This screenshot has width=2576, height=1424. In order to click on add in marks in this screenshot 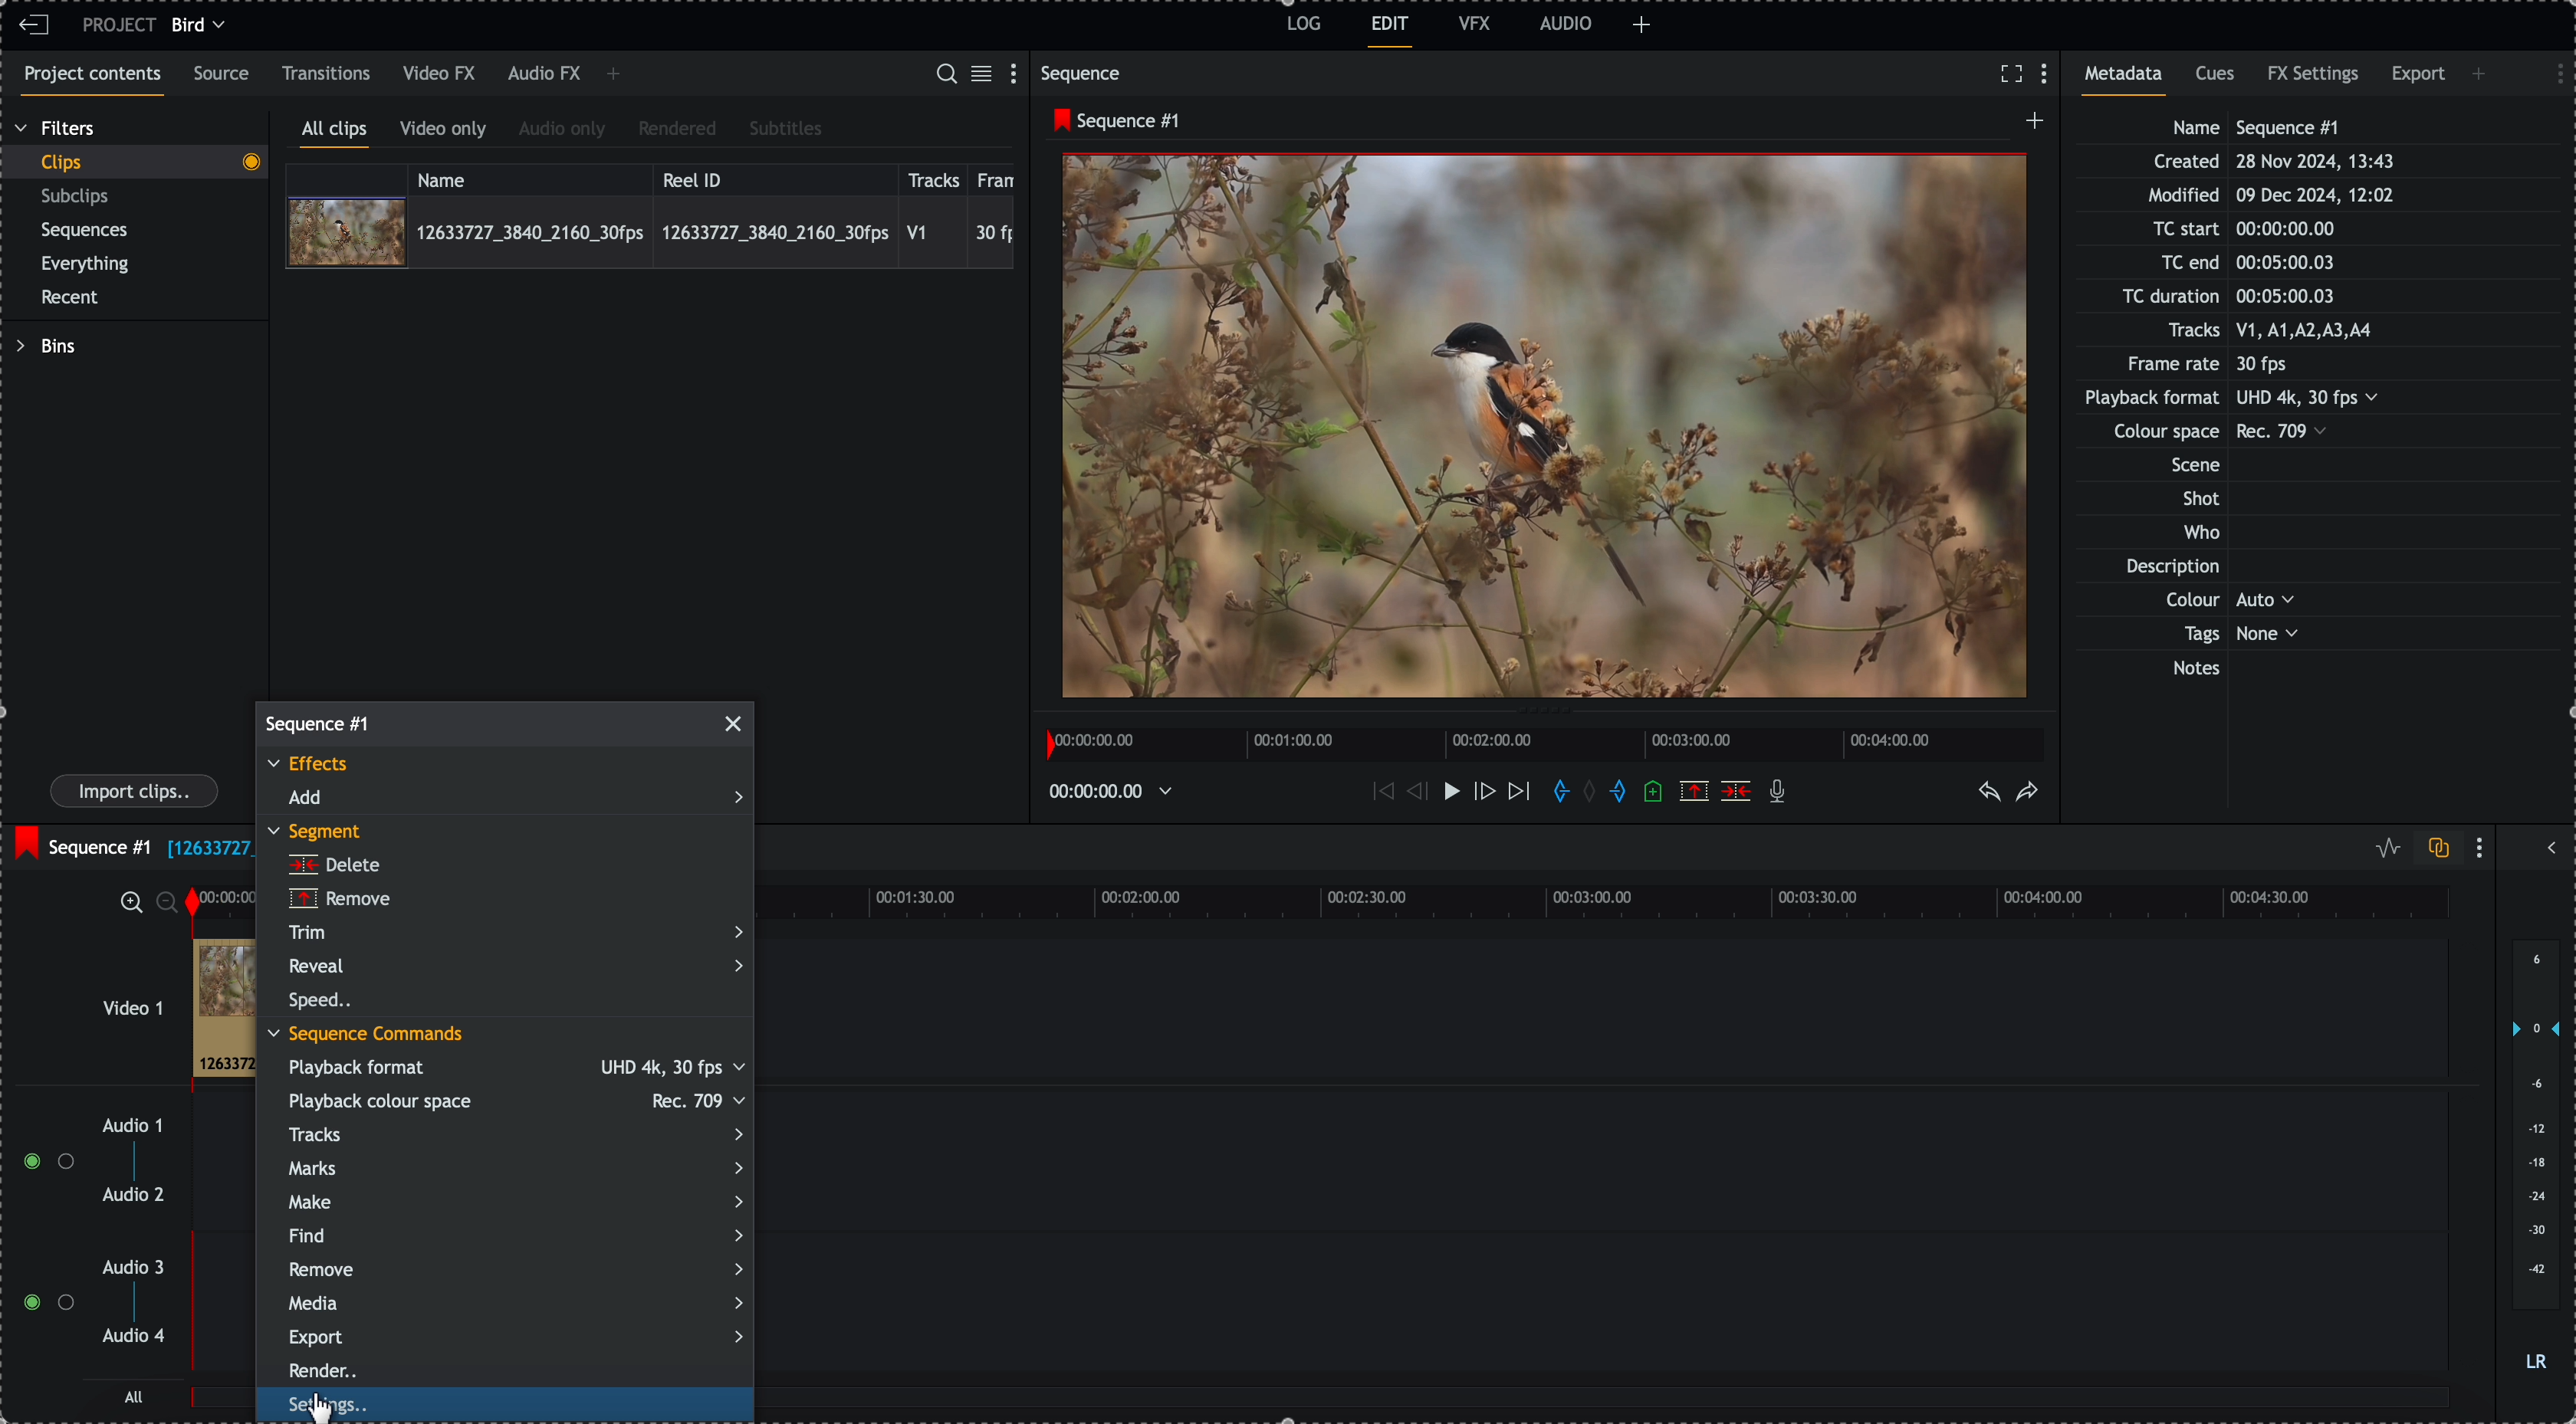, I will do `click(1557, 792)`.